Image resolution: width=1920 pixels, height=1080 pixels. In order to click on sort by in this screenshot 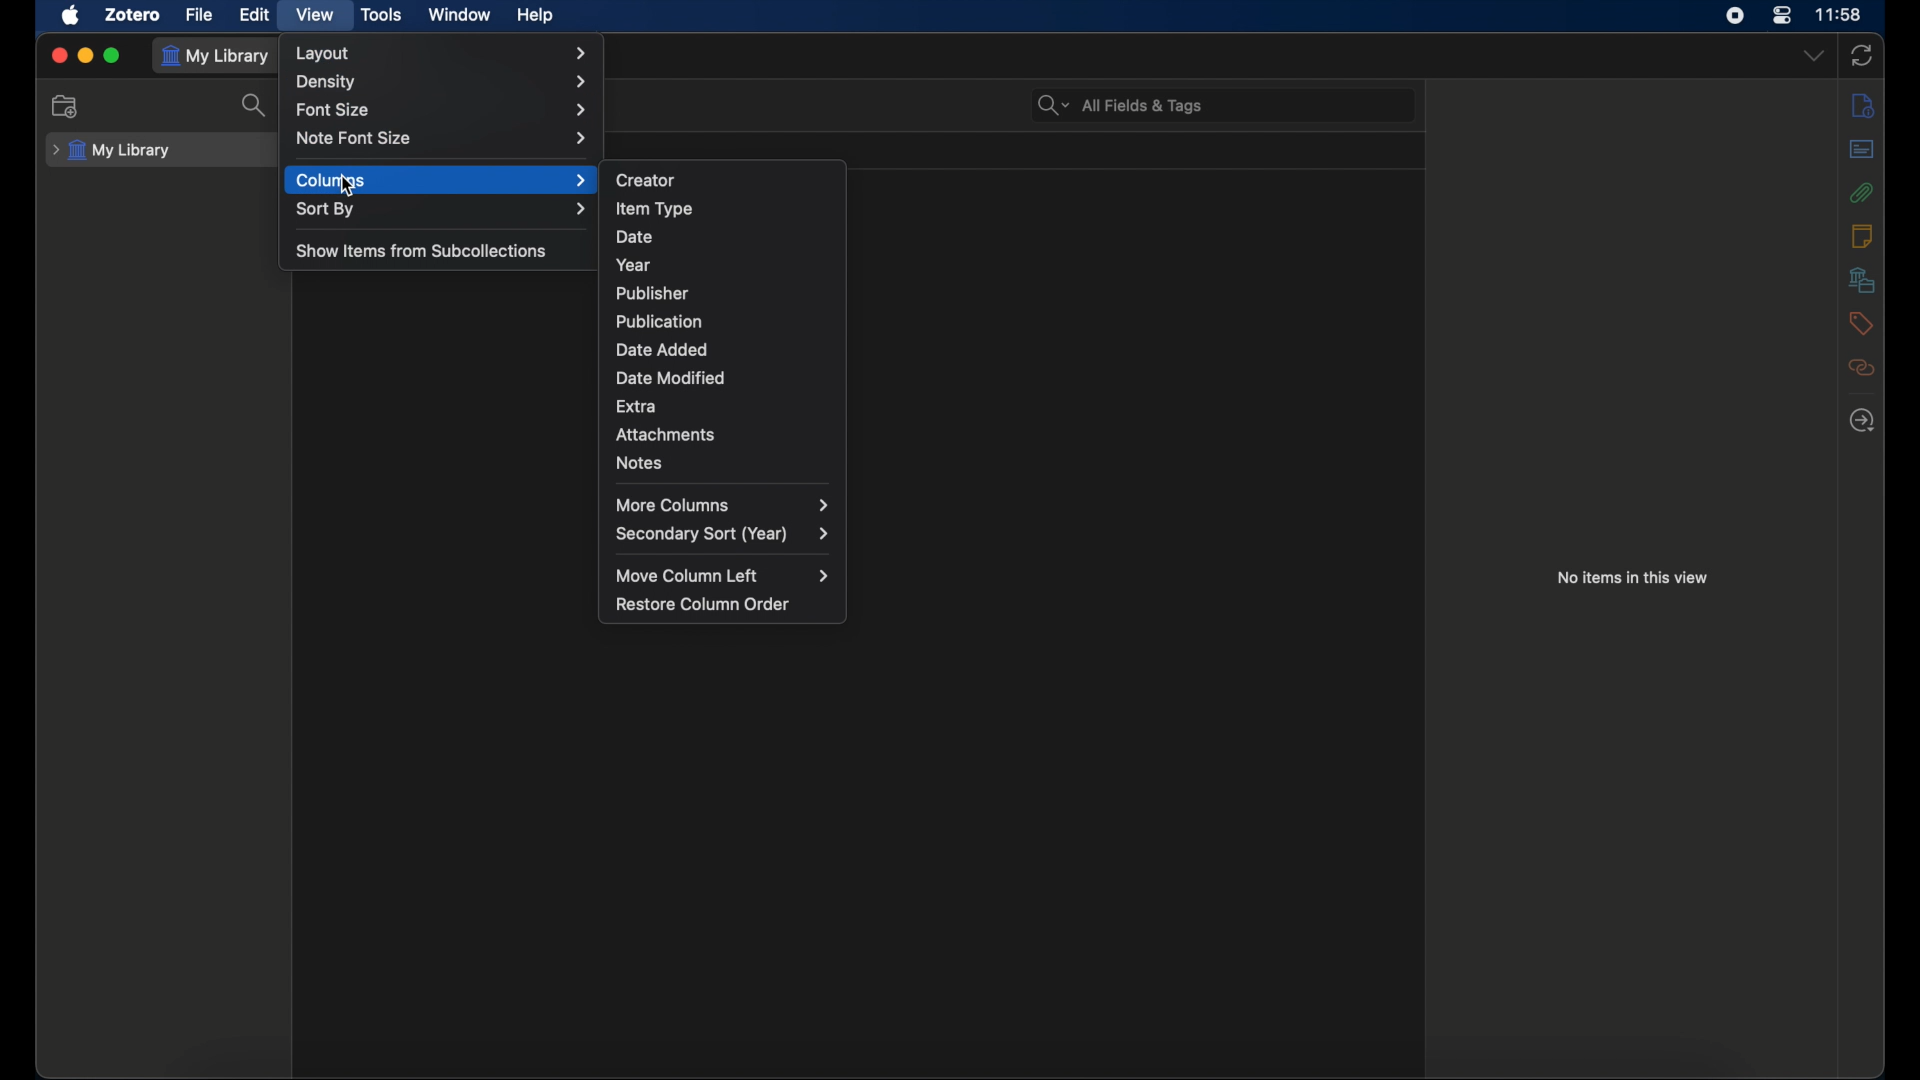, I will do `click(440, 208)`.